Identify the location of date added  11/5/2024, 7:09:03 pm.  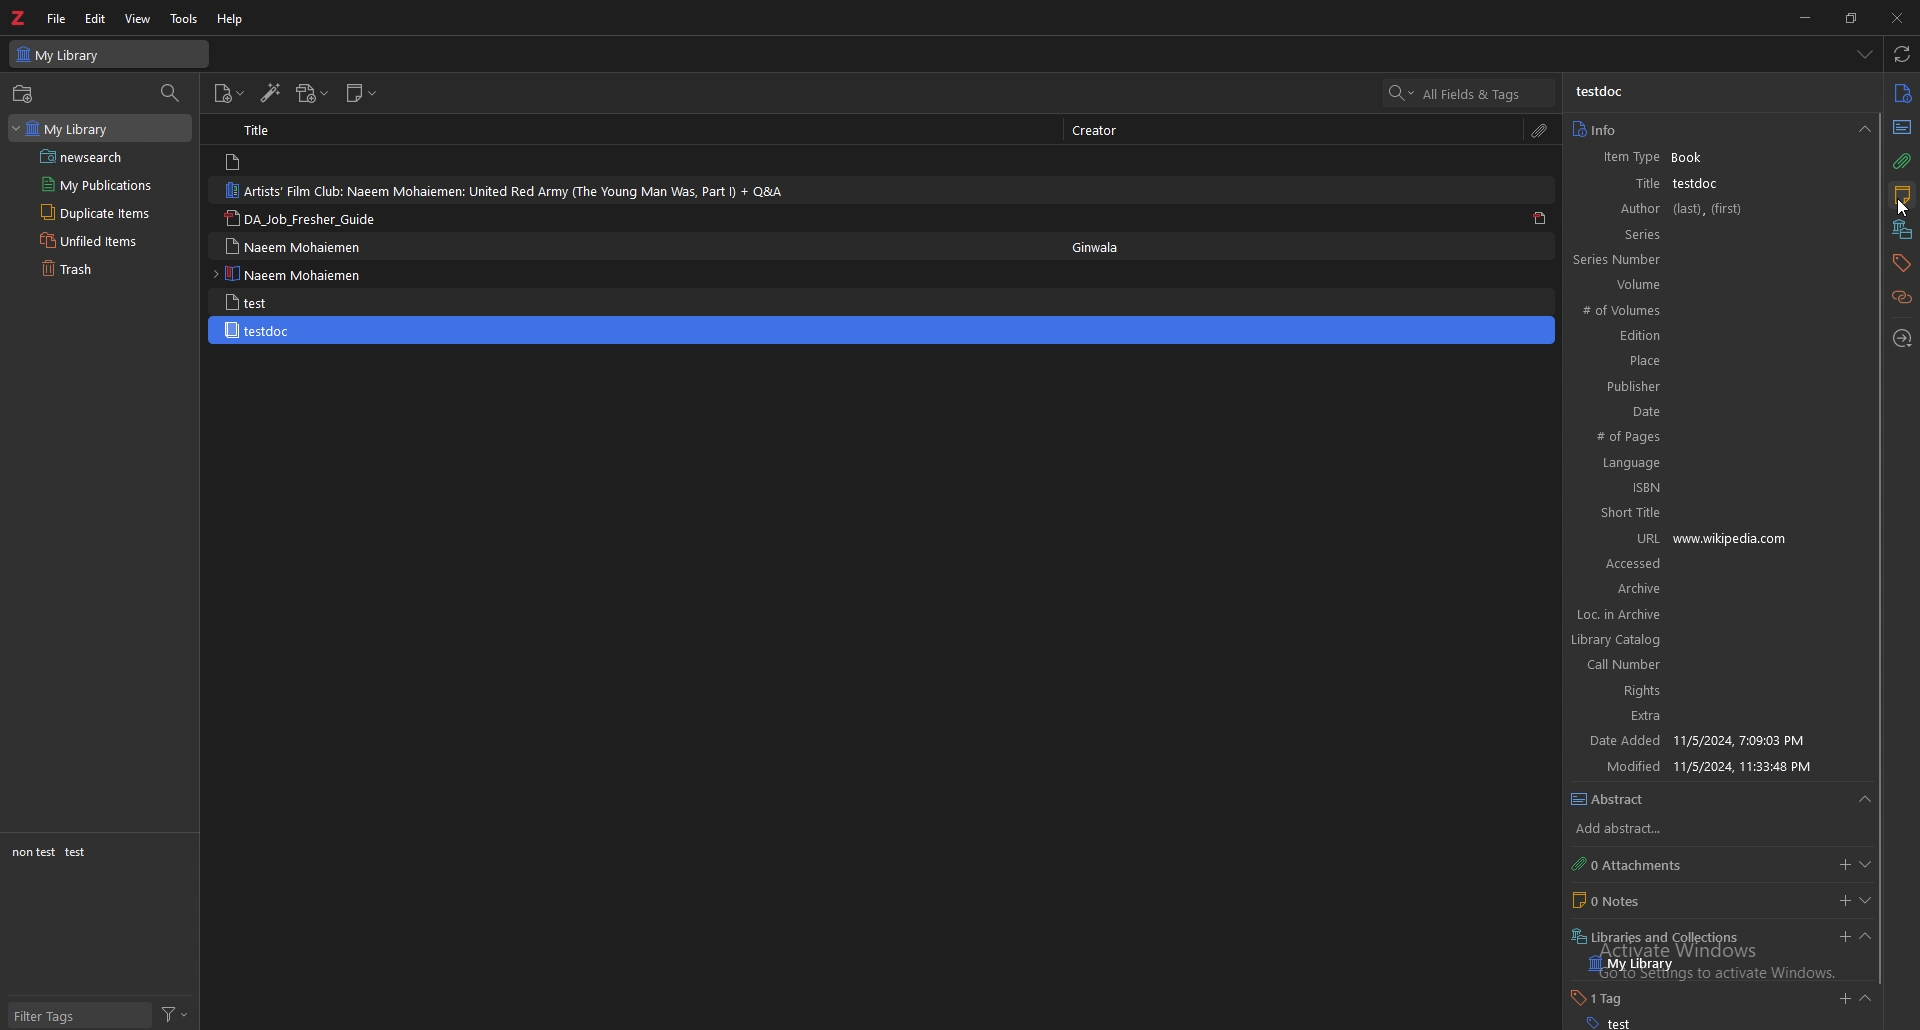
(1713, 743).